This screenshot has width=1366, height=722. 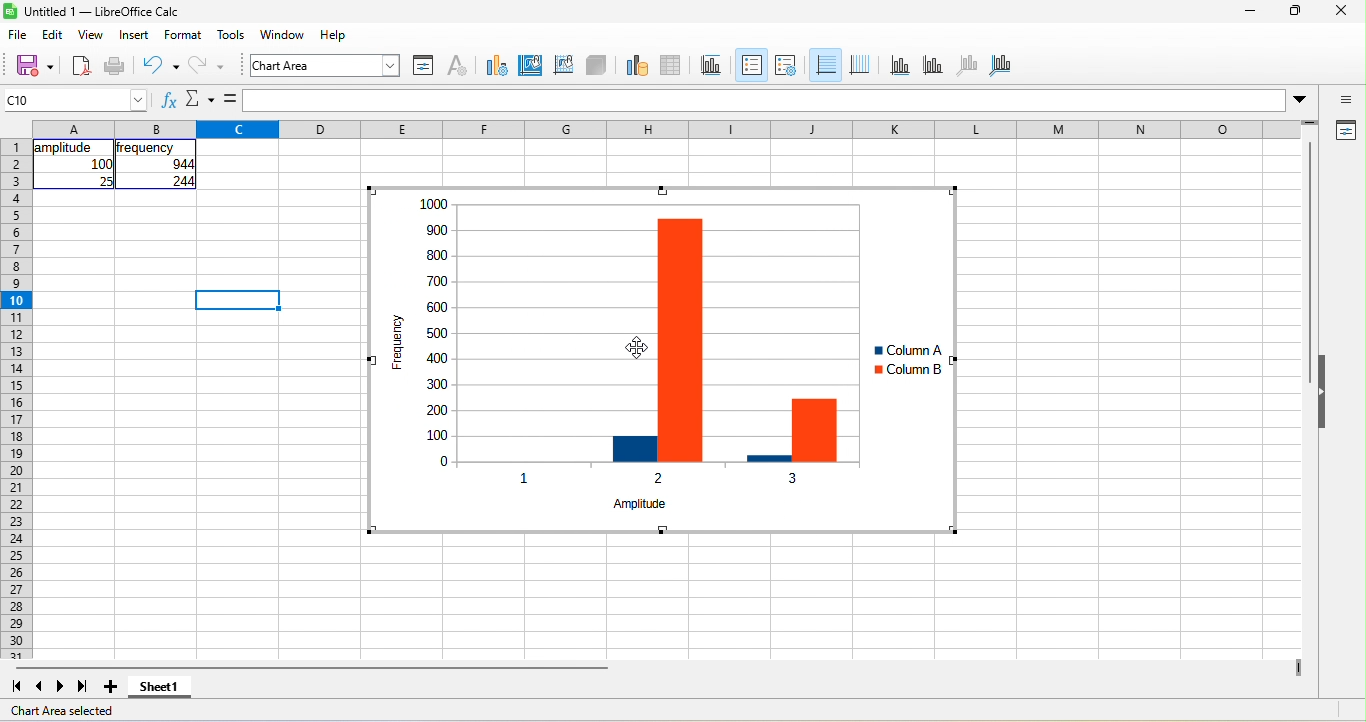 I want to click on Software logo, so click(x=10, y=11).